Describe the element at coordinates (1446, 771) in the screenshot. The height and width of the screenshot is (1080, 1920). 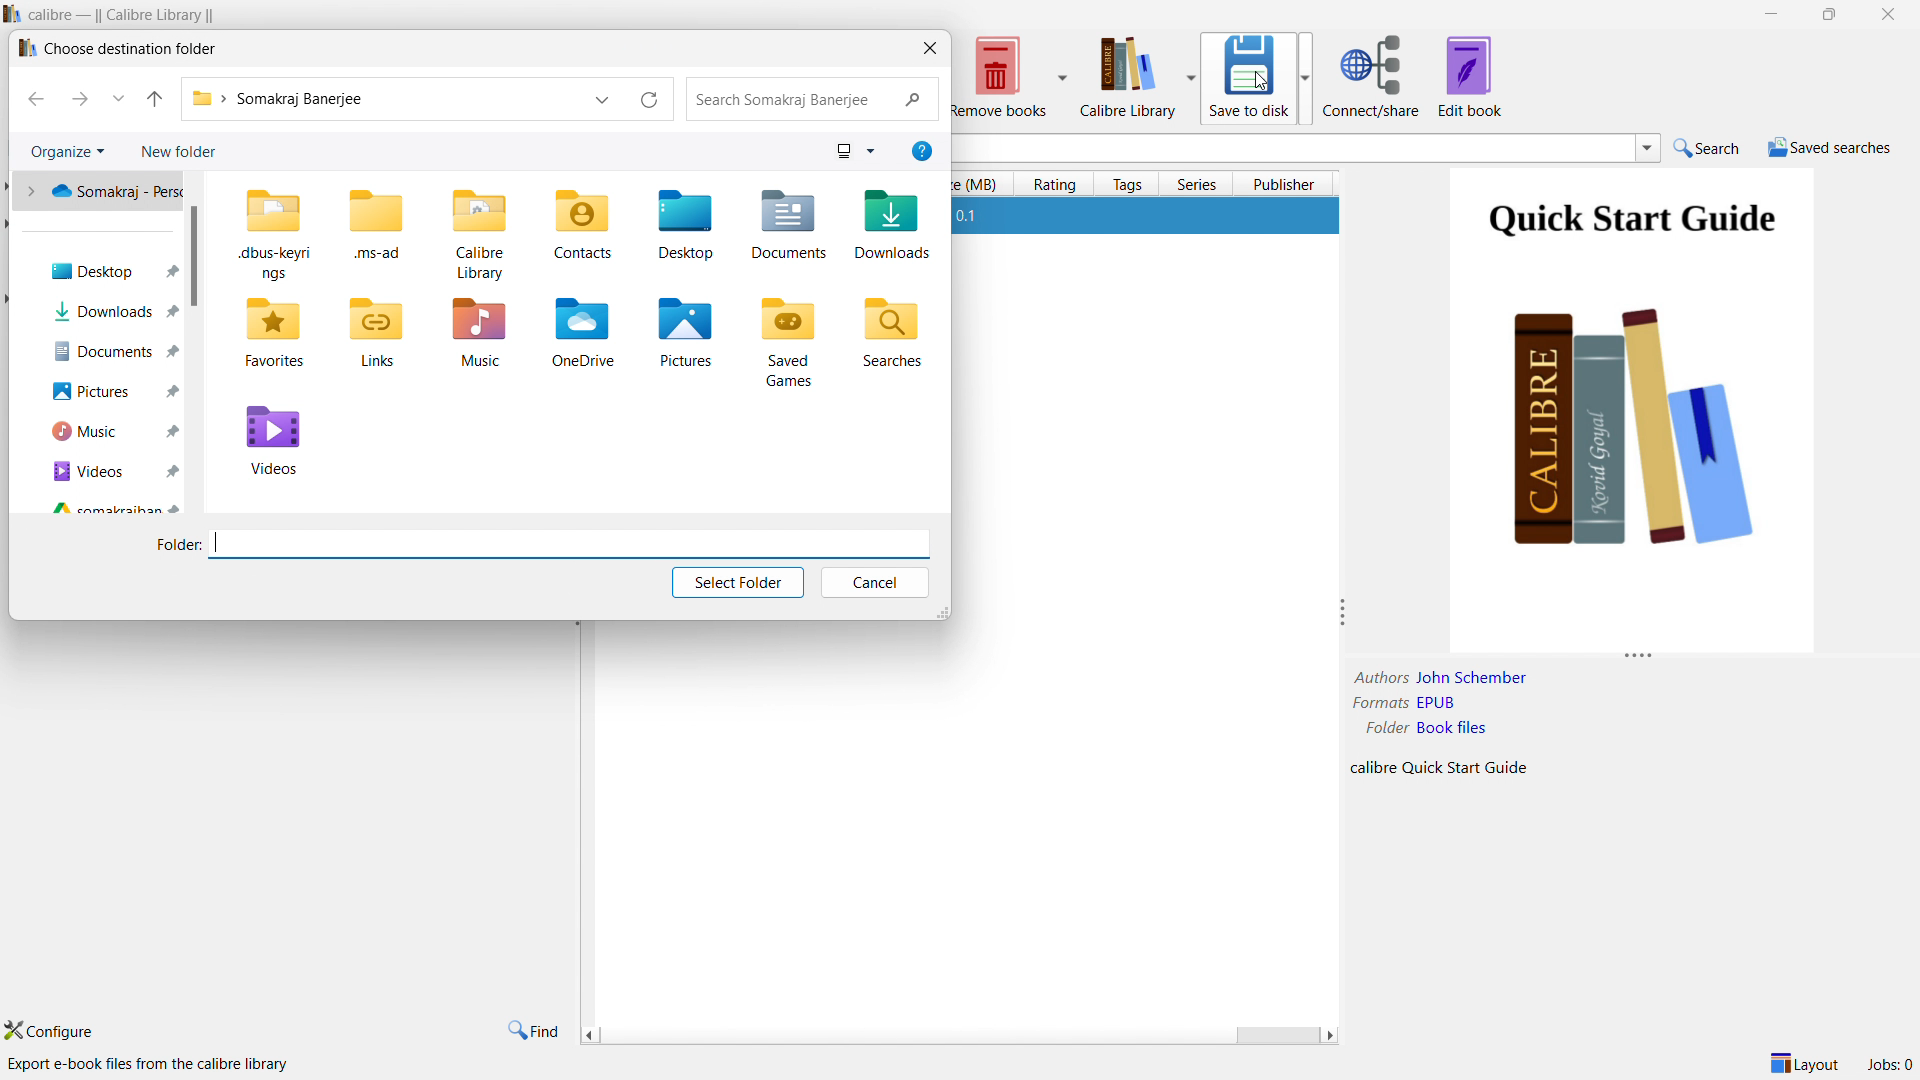
I see `calibre Quick Start Guide` at that location.